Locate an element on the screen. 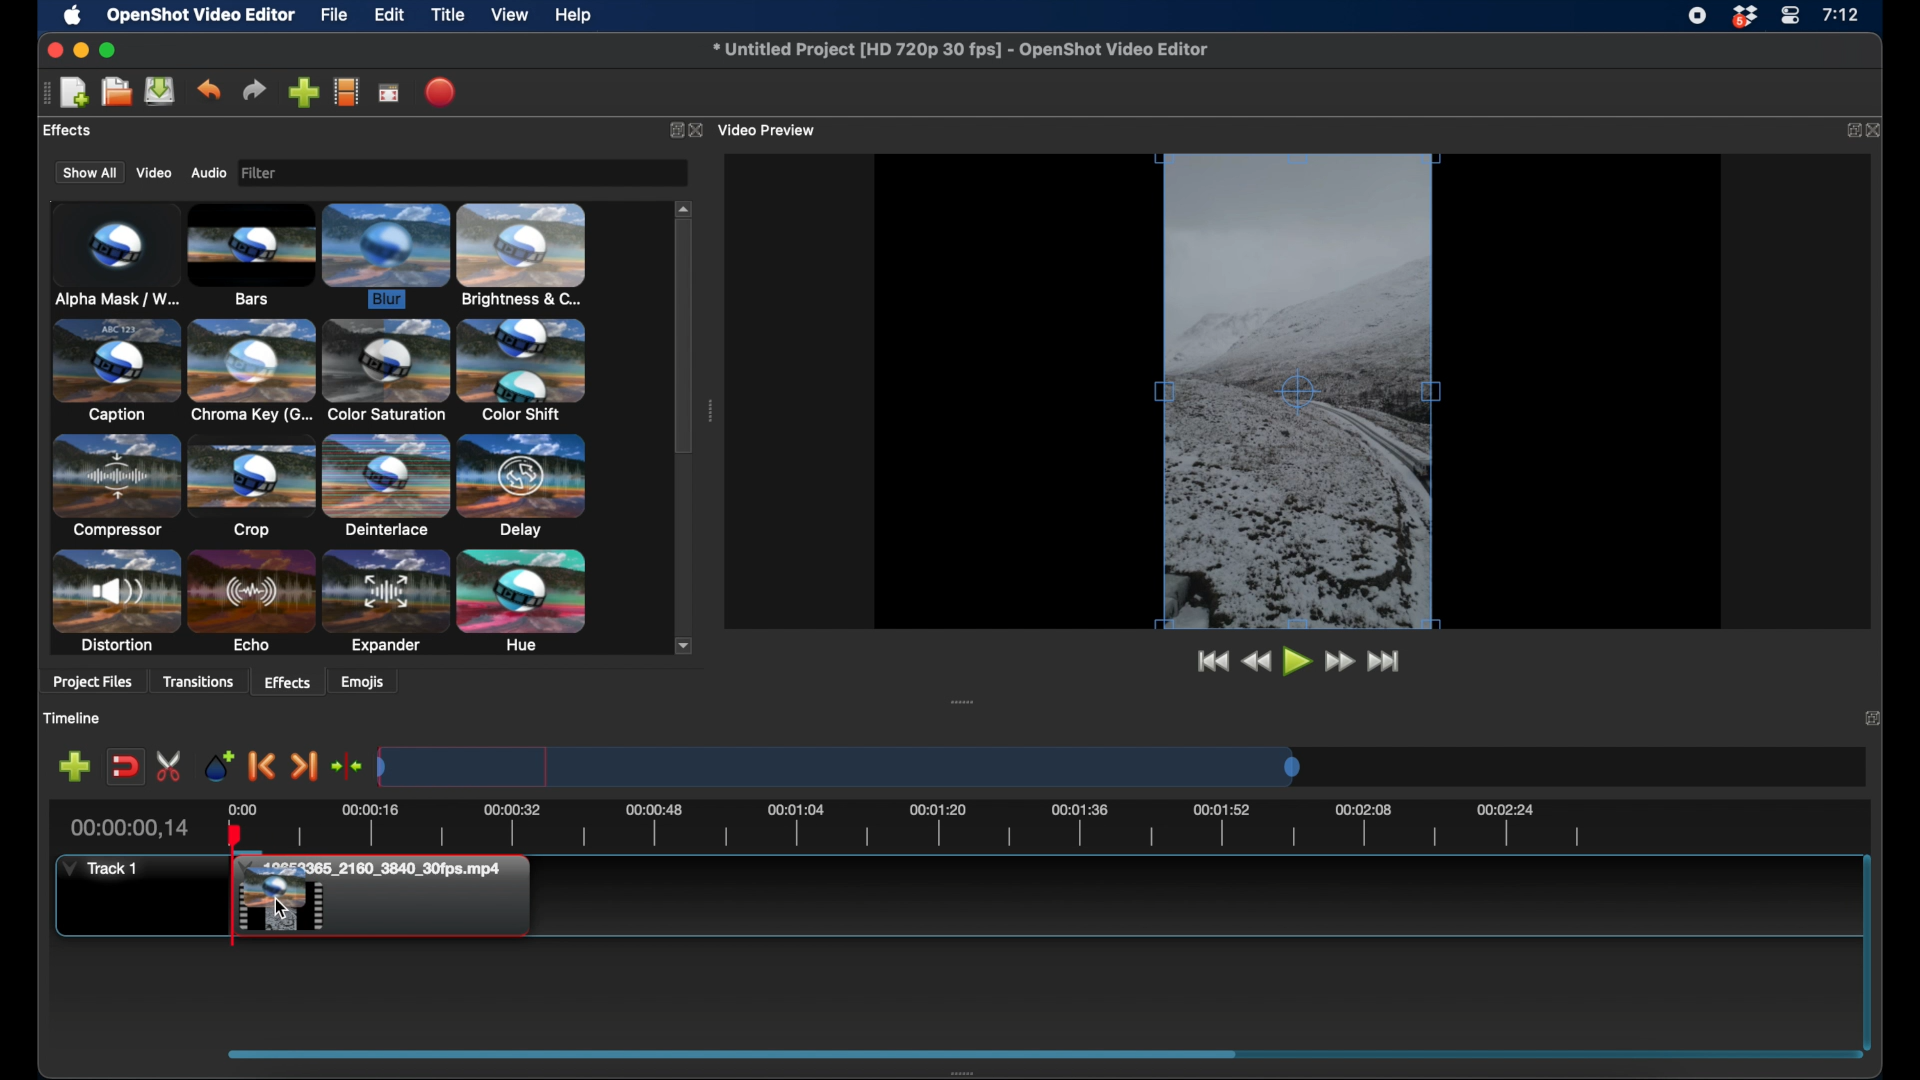 The height and width of the screenshot is (1080, 1920). 0.00 is located at coordinates (241, 808).